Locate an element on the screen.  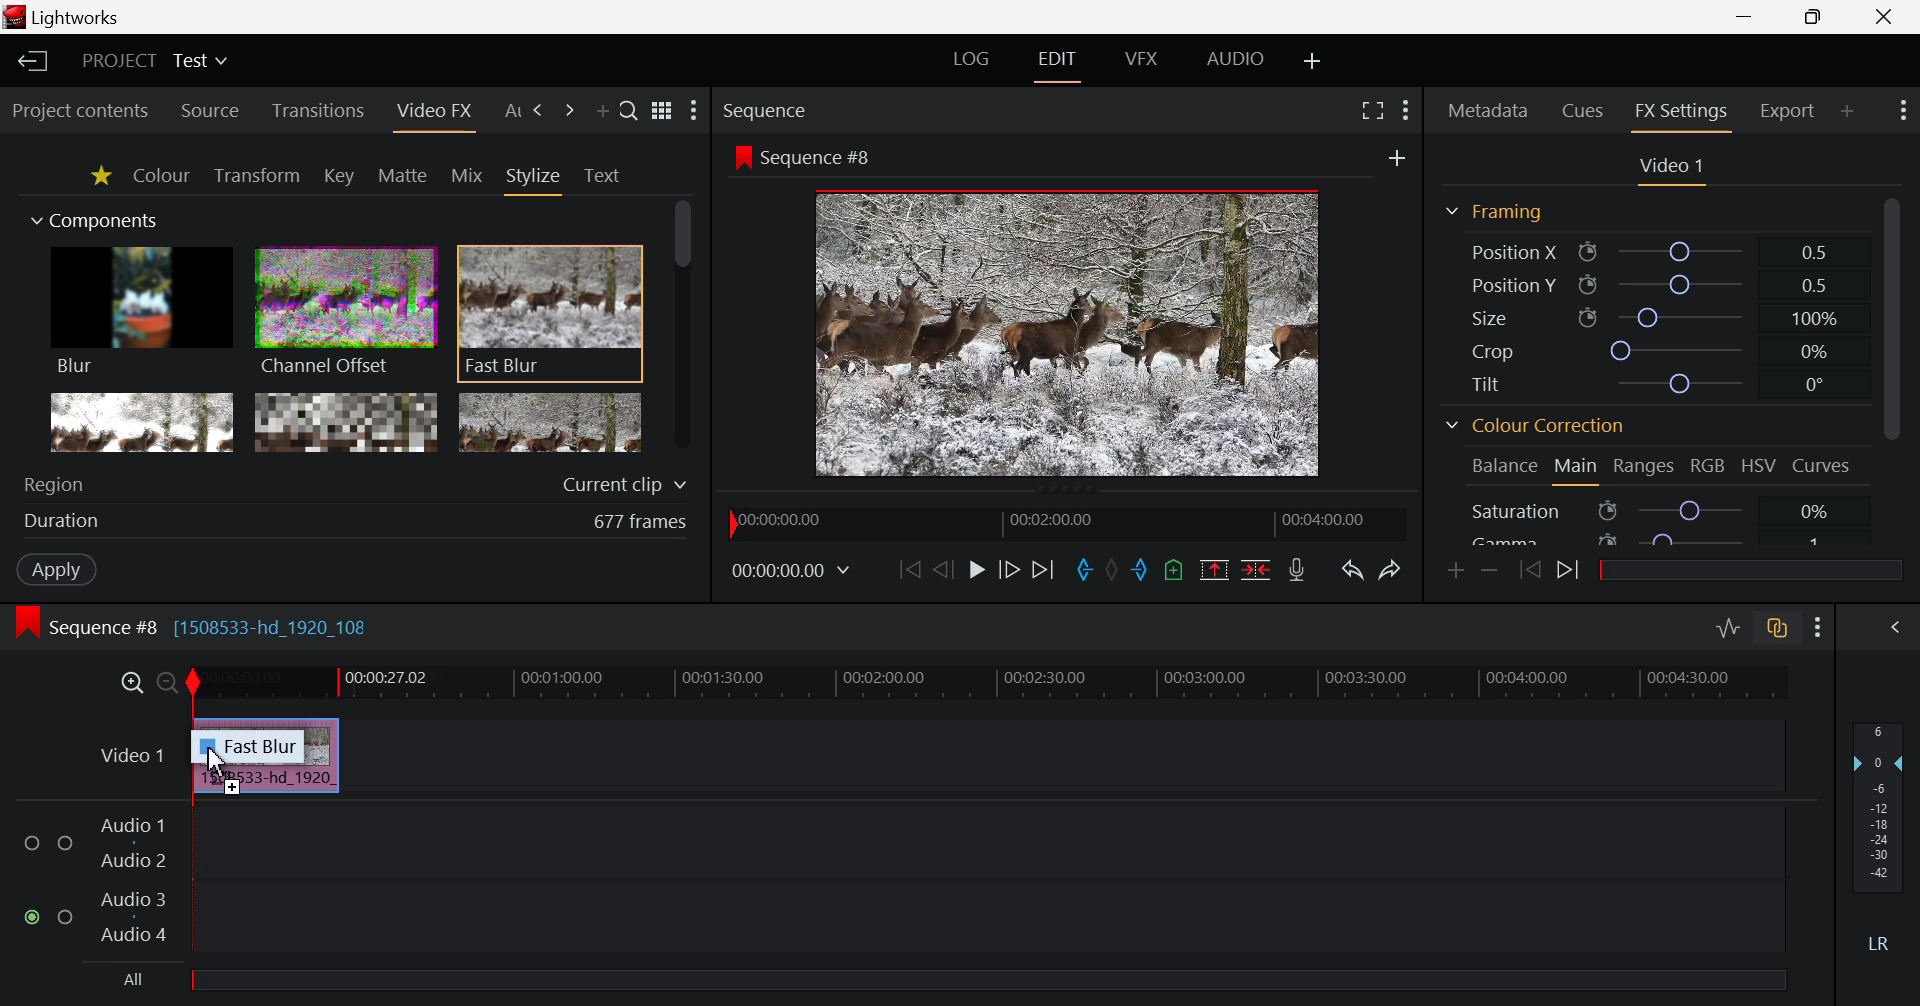
Ranges is located at coordinates (1643, 466).